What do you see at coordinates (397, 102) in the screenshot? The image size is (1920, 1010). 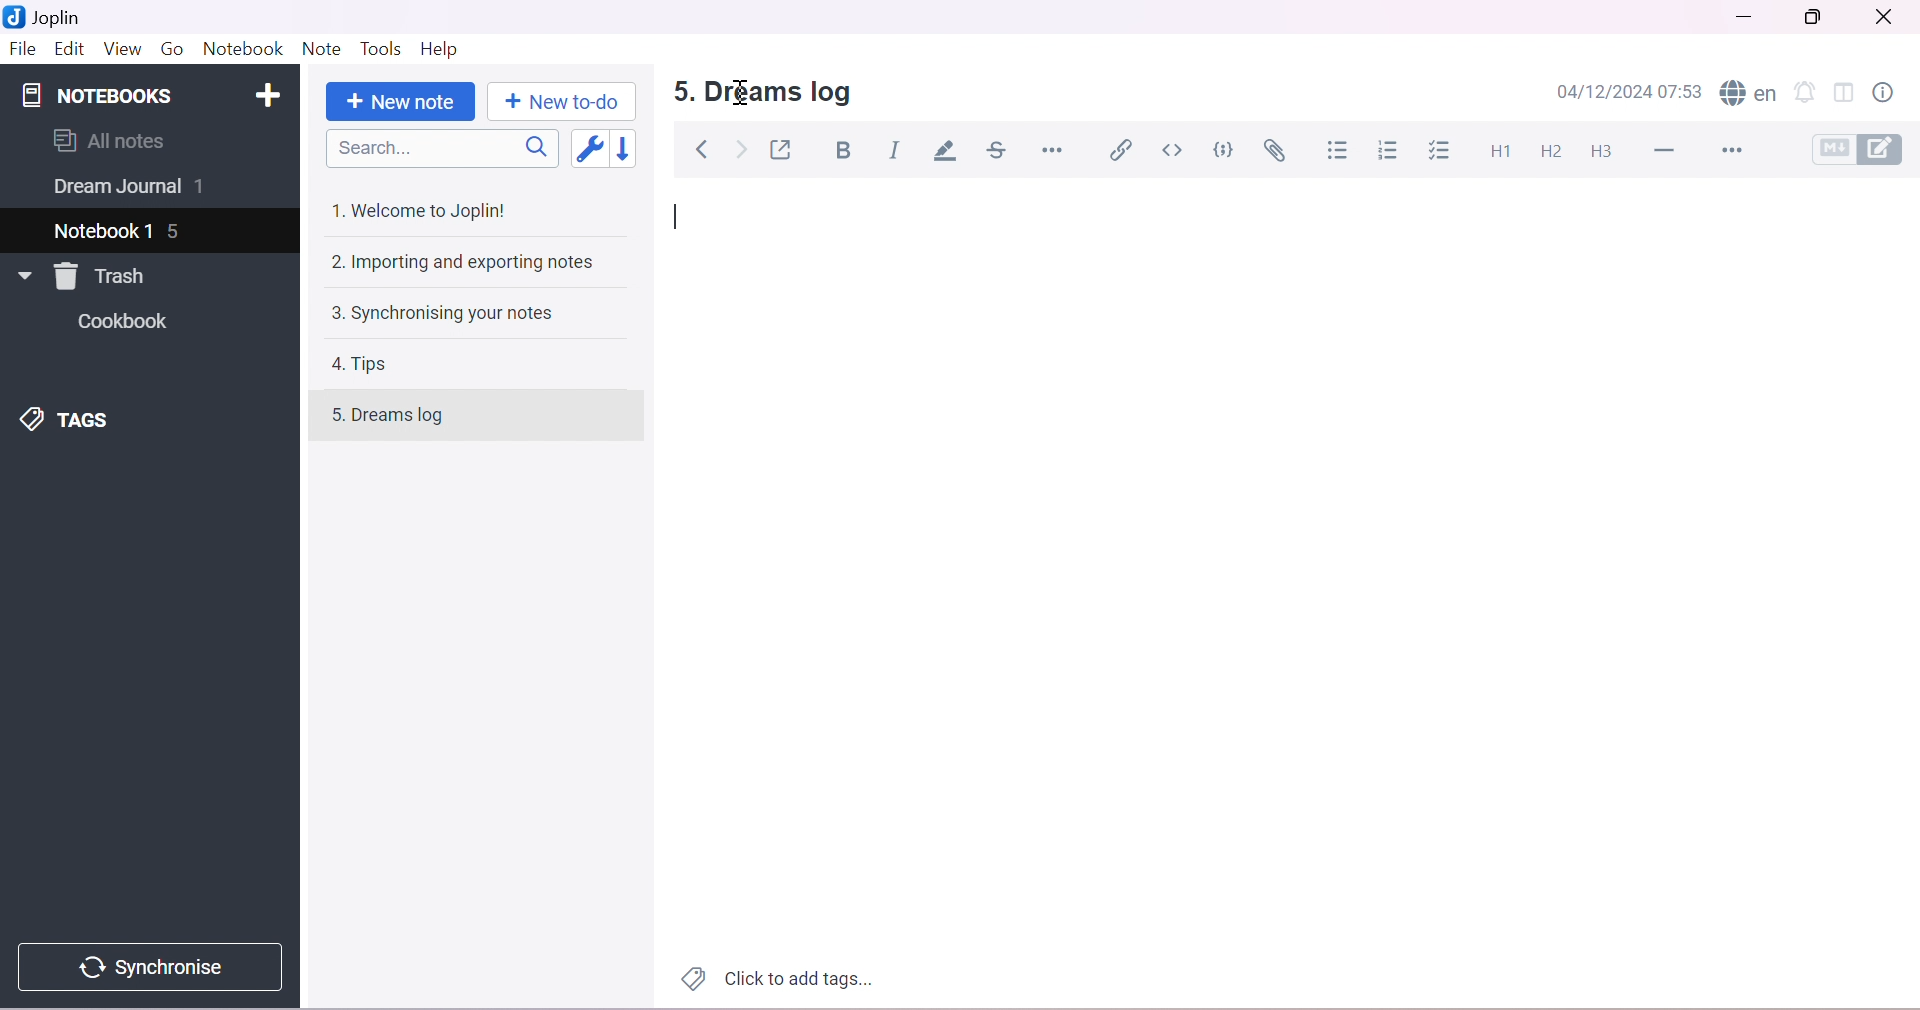 I see `New note` at bounding box center [397, 102].